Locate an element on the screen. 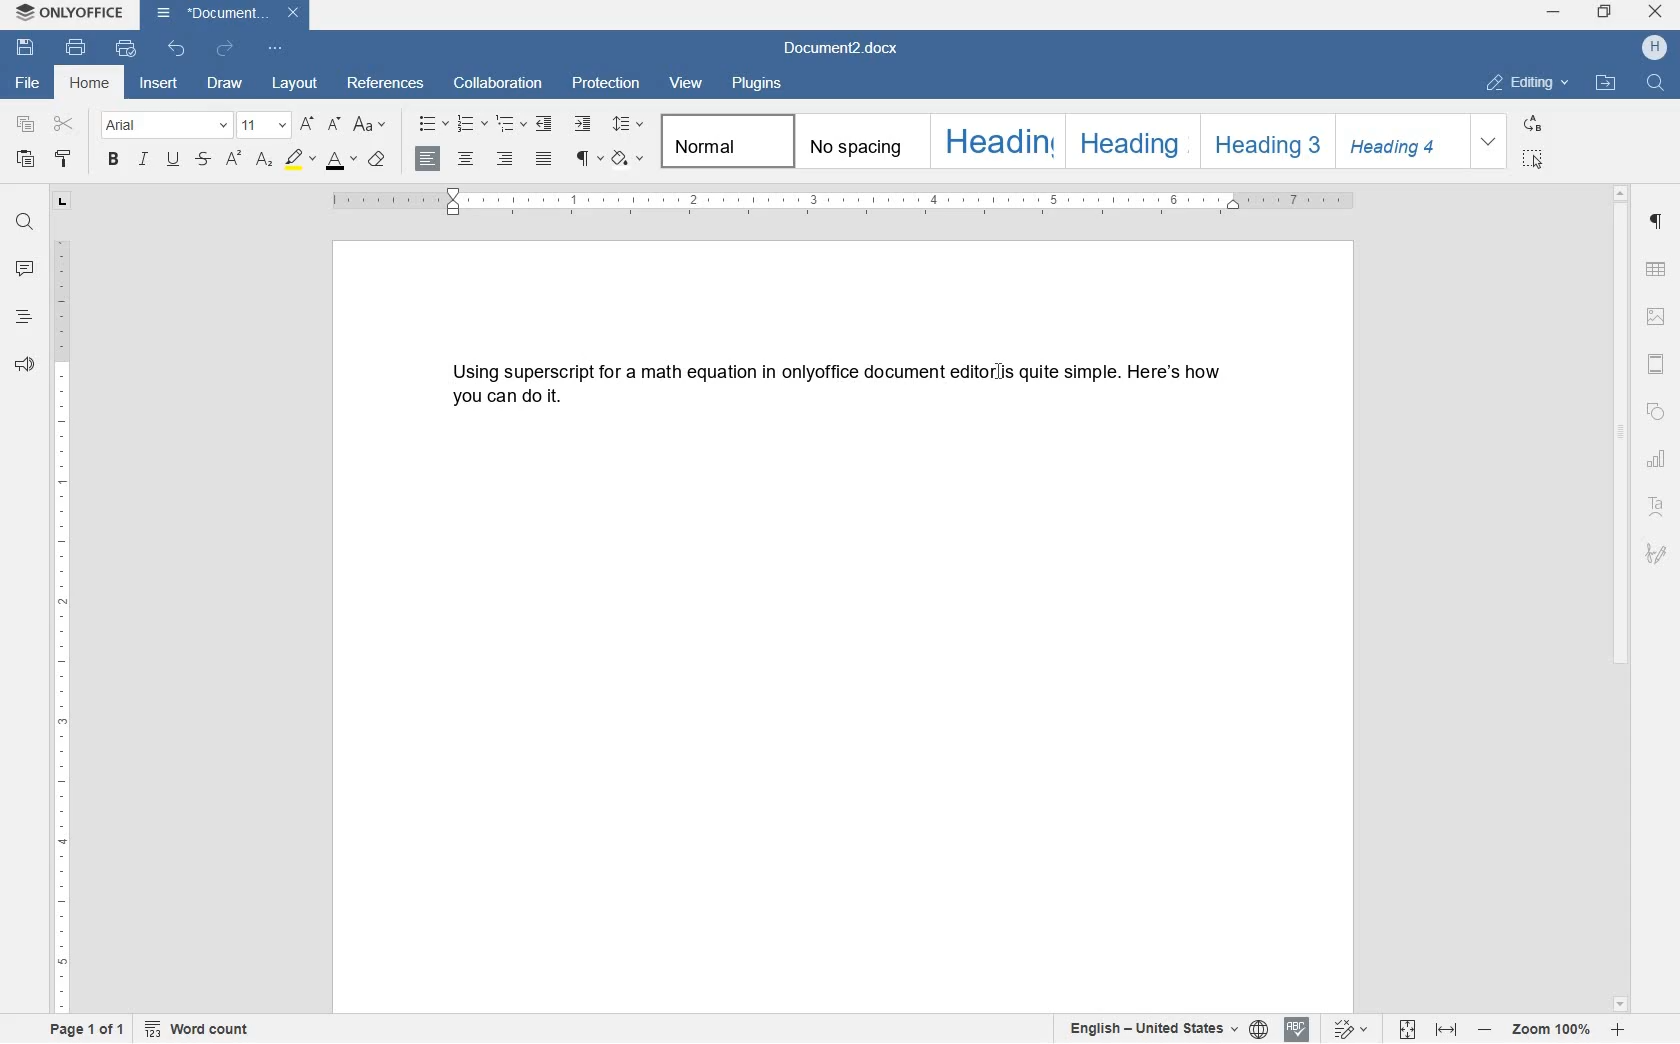  feedback & support is located at coordinates (25, 365).